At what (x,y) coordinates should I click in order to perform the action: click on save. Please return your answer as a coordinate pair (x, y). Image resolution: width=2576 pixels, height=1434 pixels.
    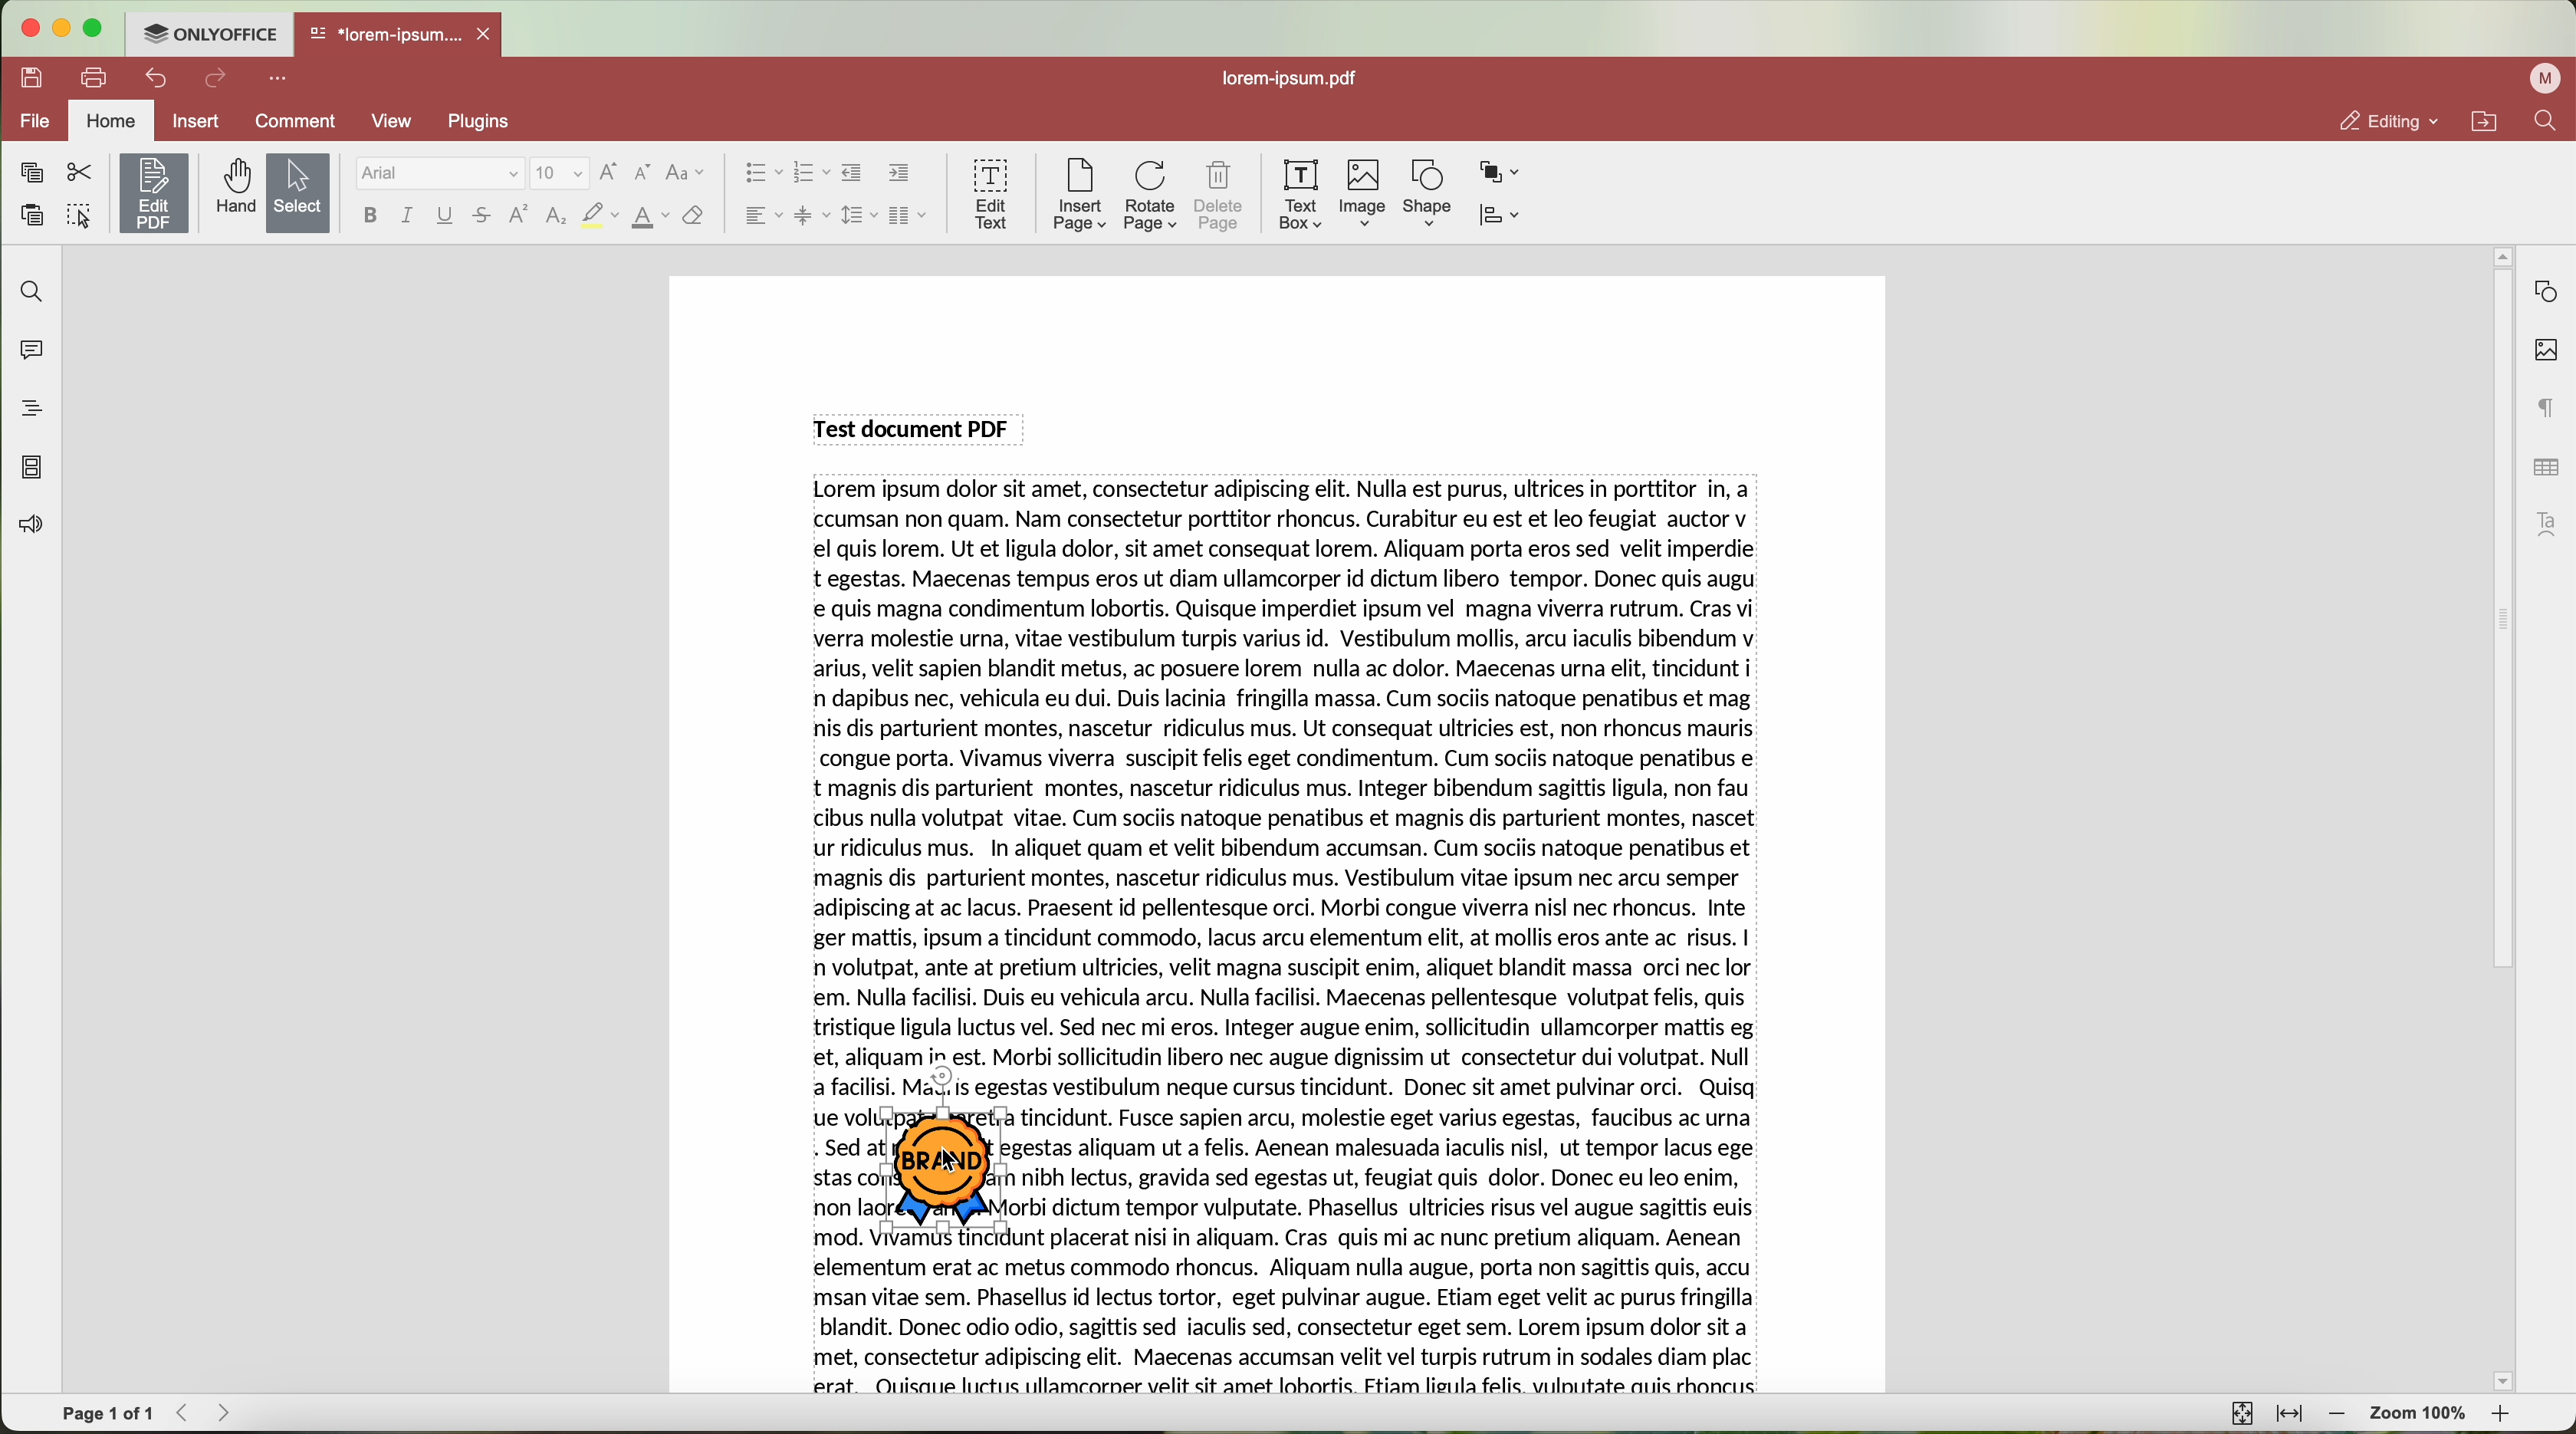
    Looking at the image, I should click on (27, 76).